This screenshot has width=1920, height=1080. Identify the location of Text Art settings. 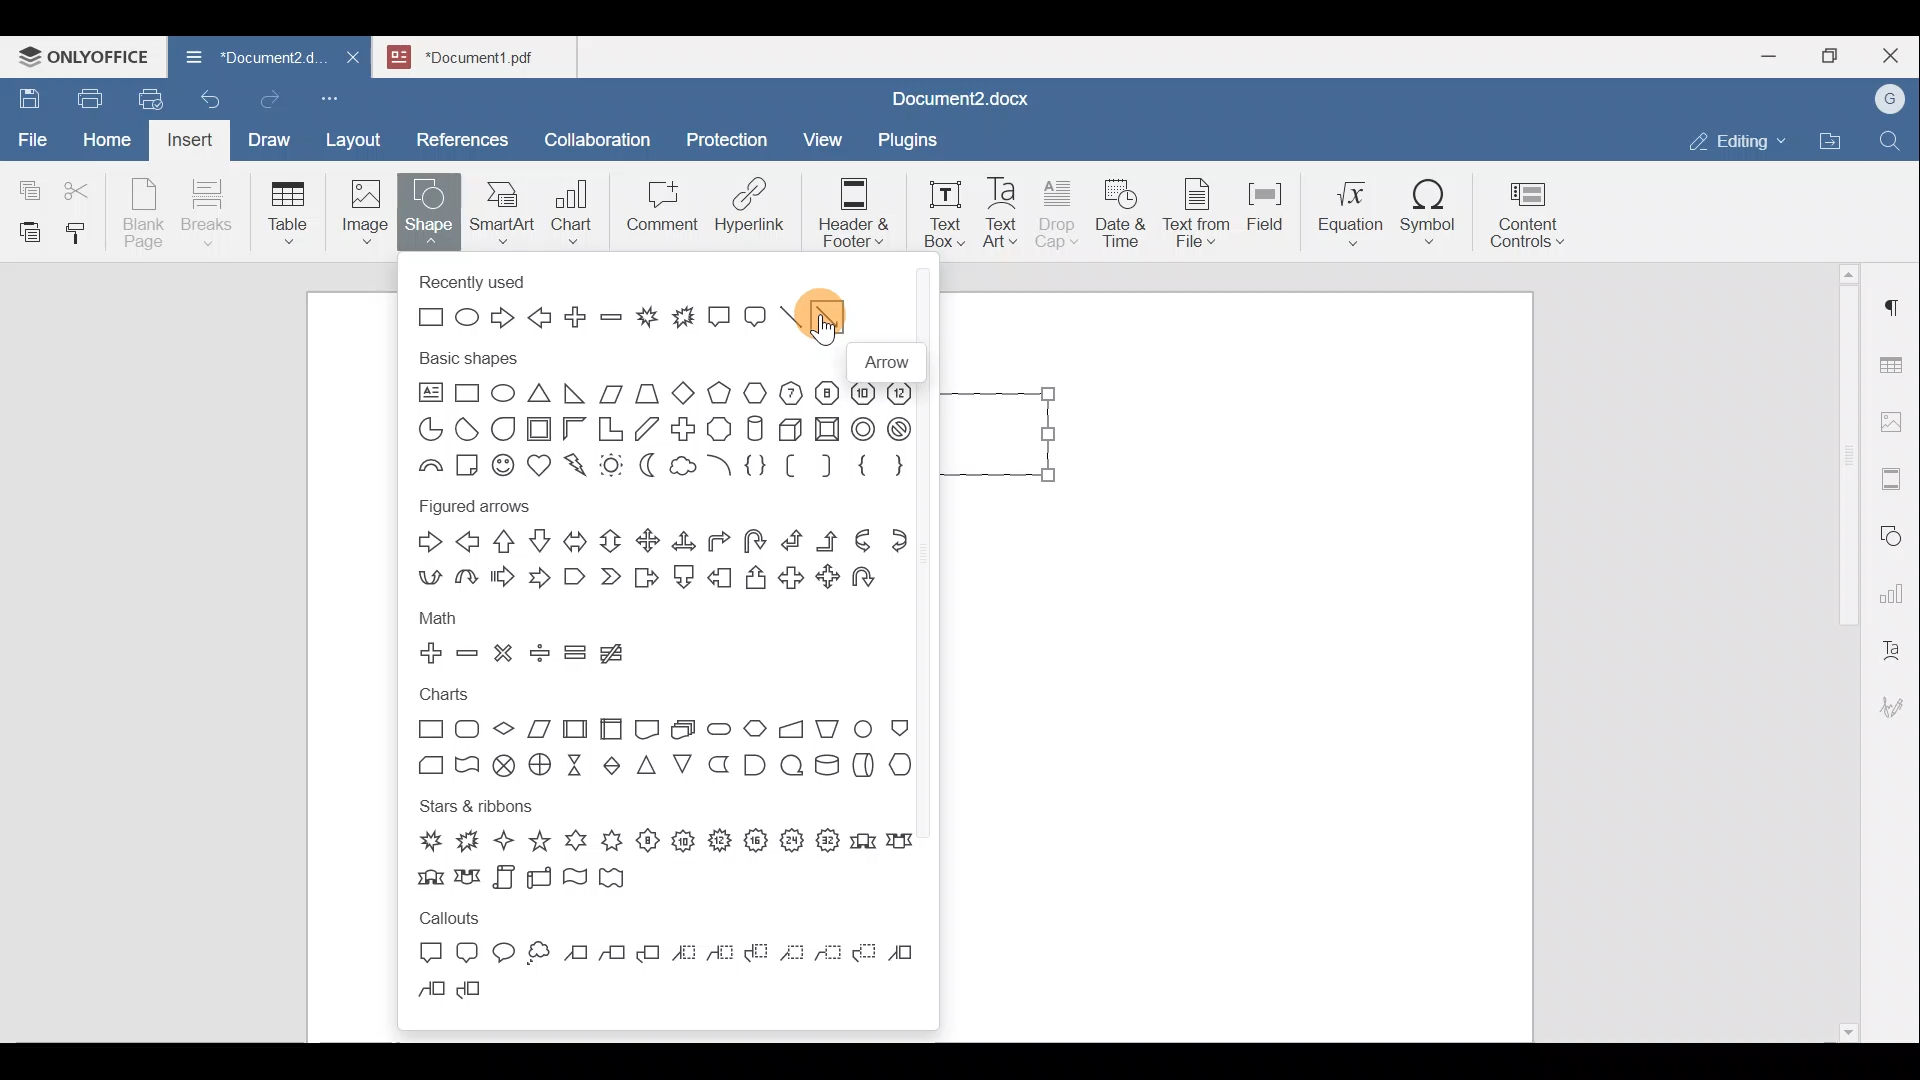
(1894, 642).